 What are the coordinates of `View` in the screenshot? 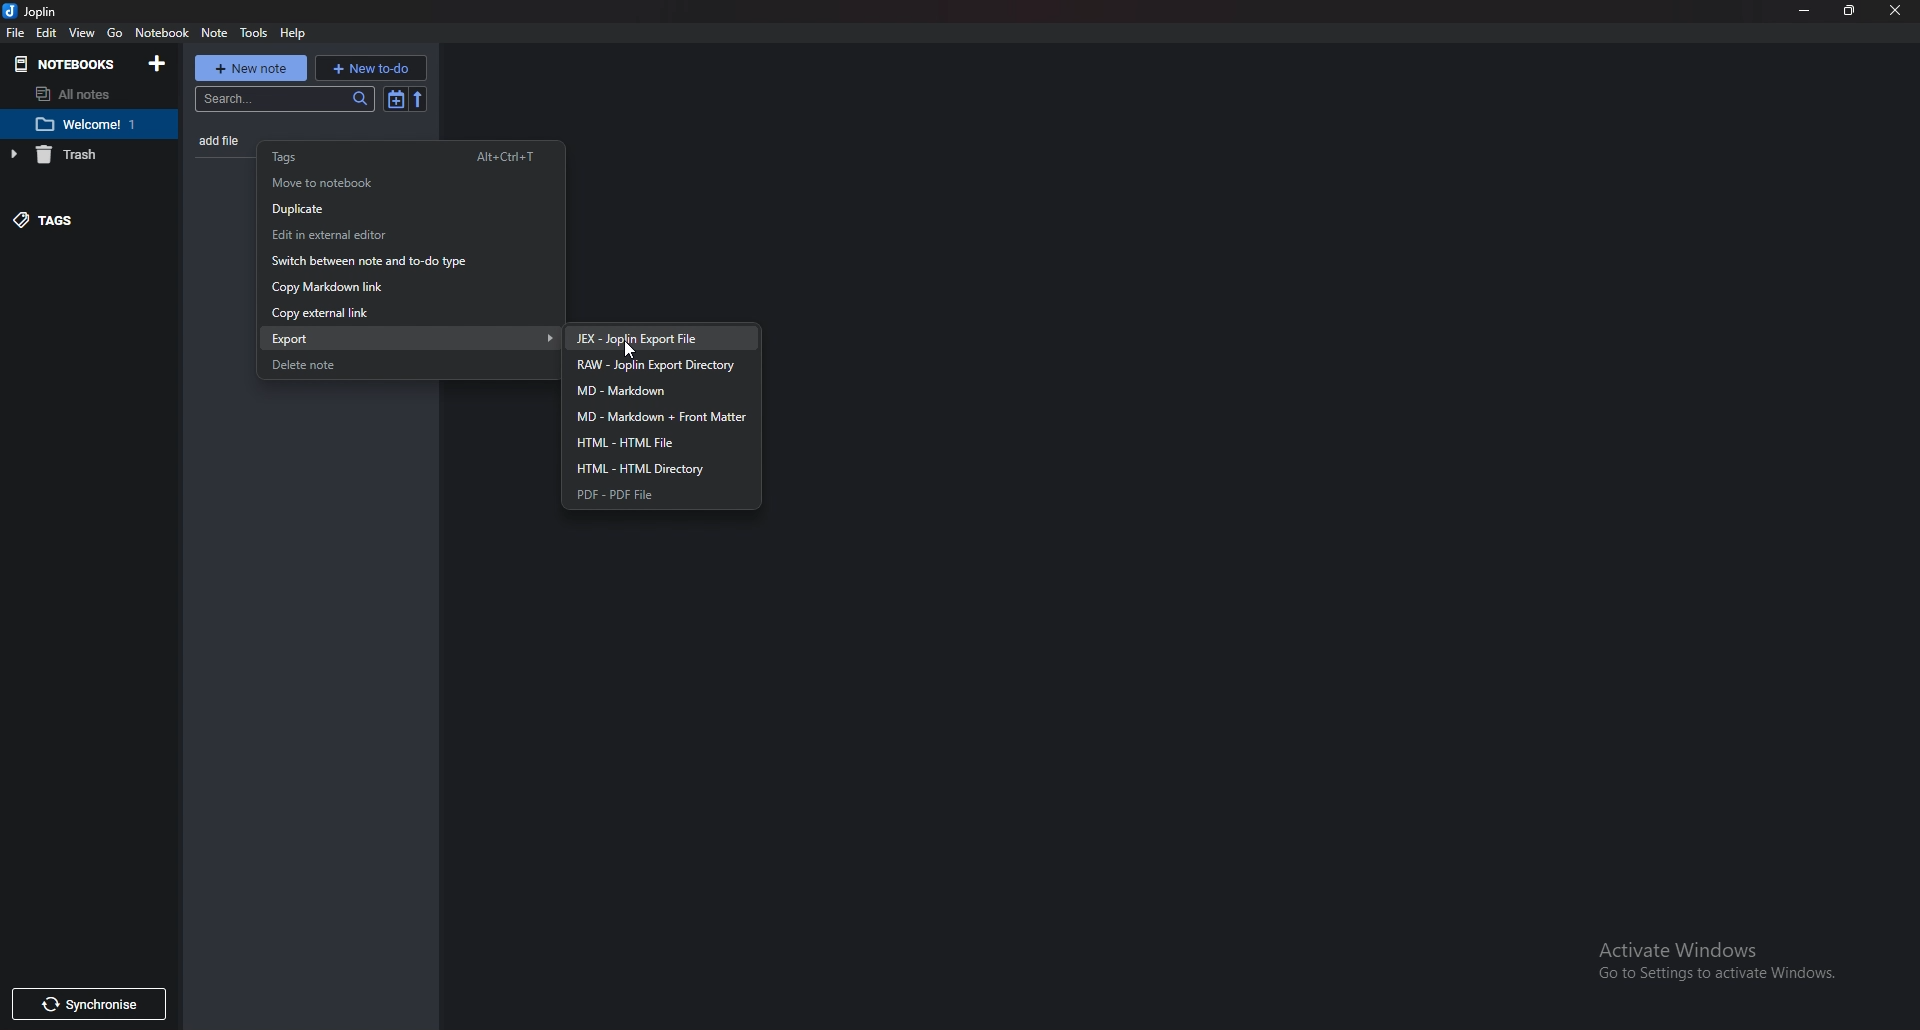 It's located at (84, 32).